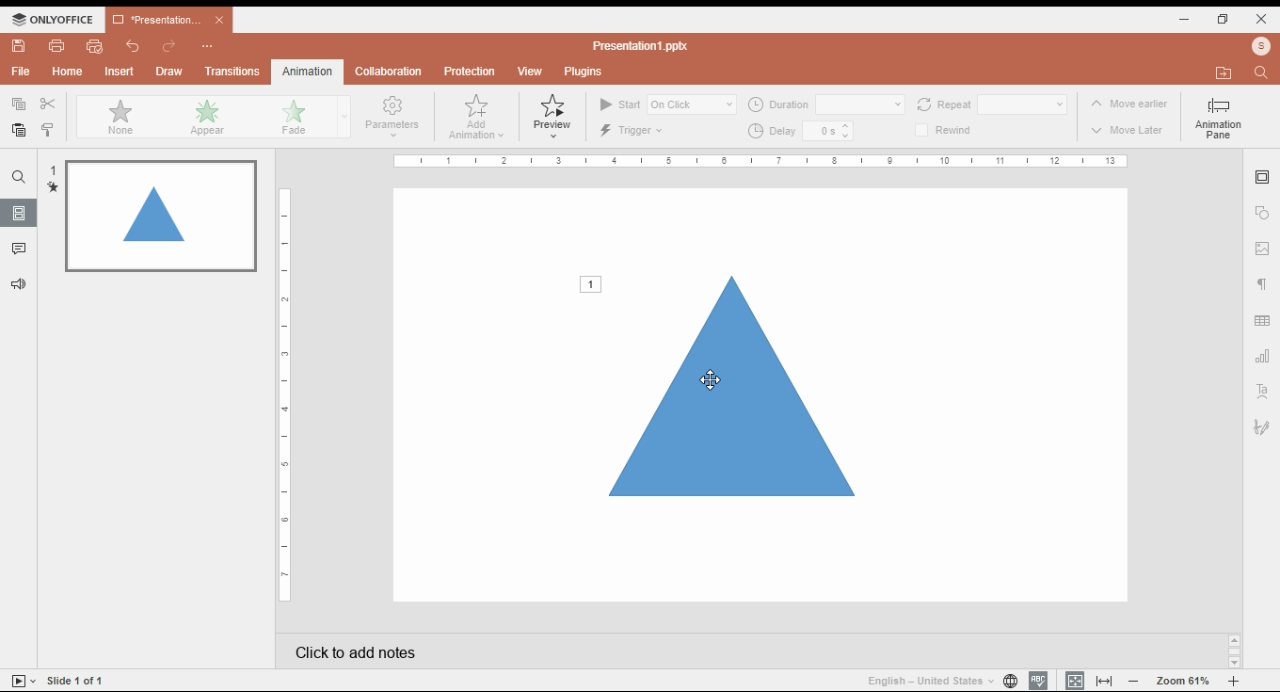 The image size is (1280, 692). What do you see at coordinates (1263, 178) in the screenshot?
I see `slide settings` at bounding box center [1263, 178].